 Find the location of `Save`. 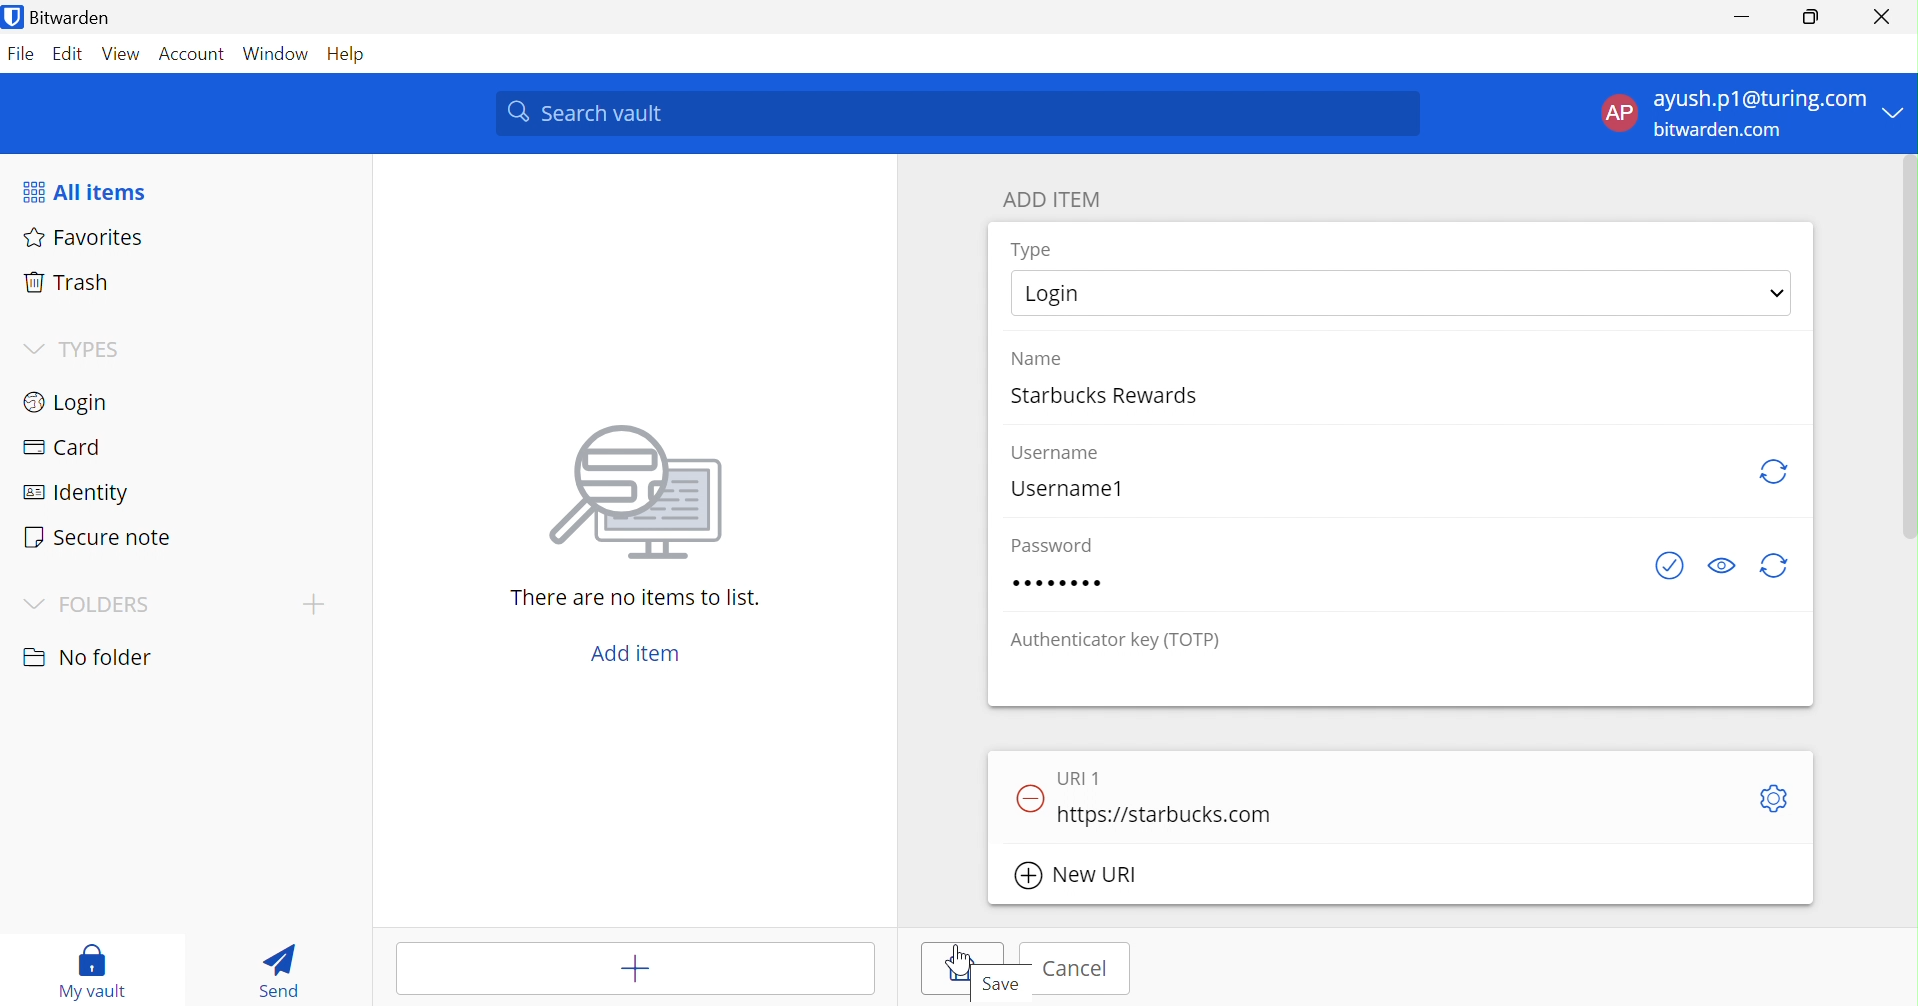

Save is located at coordinates (968, 970).